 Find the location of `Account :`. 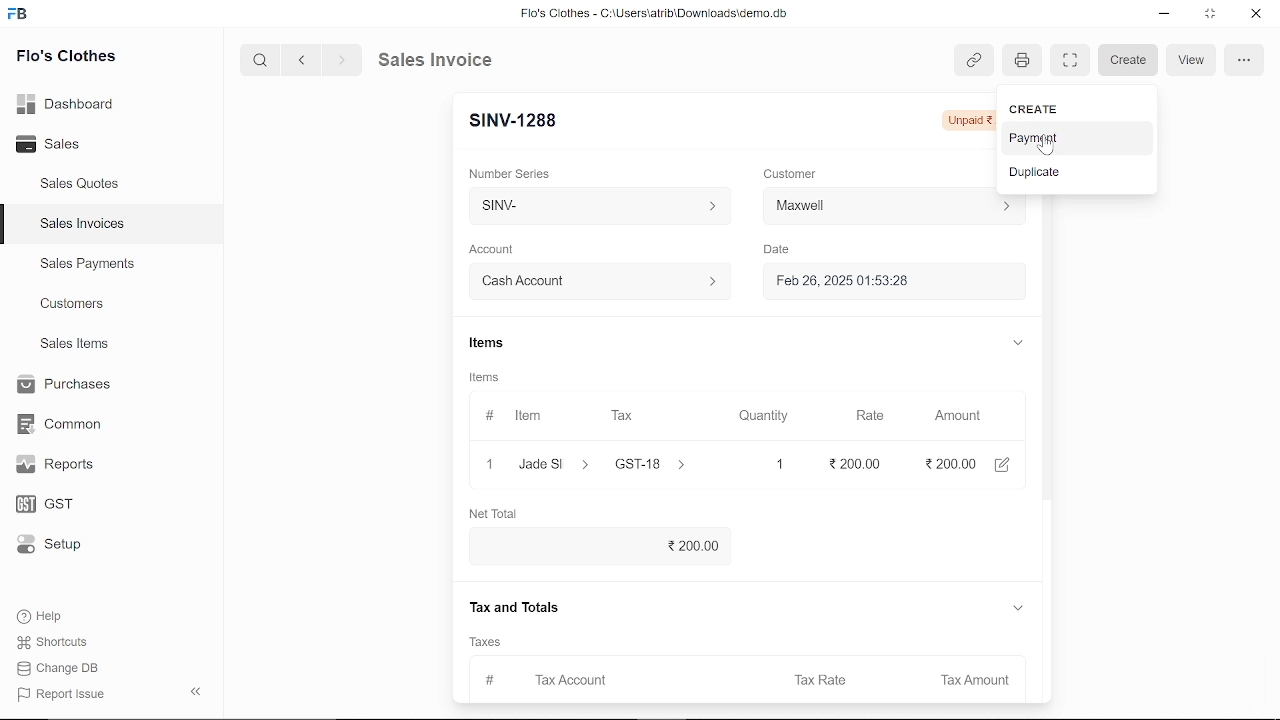

Account : is located at coordinates (598, 280).